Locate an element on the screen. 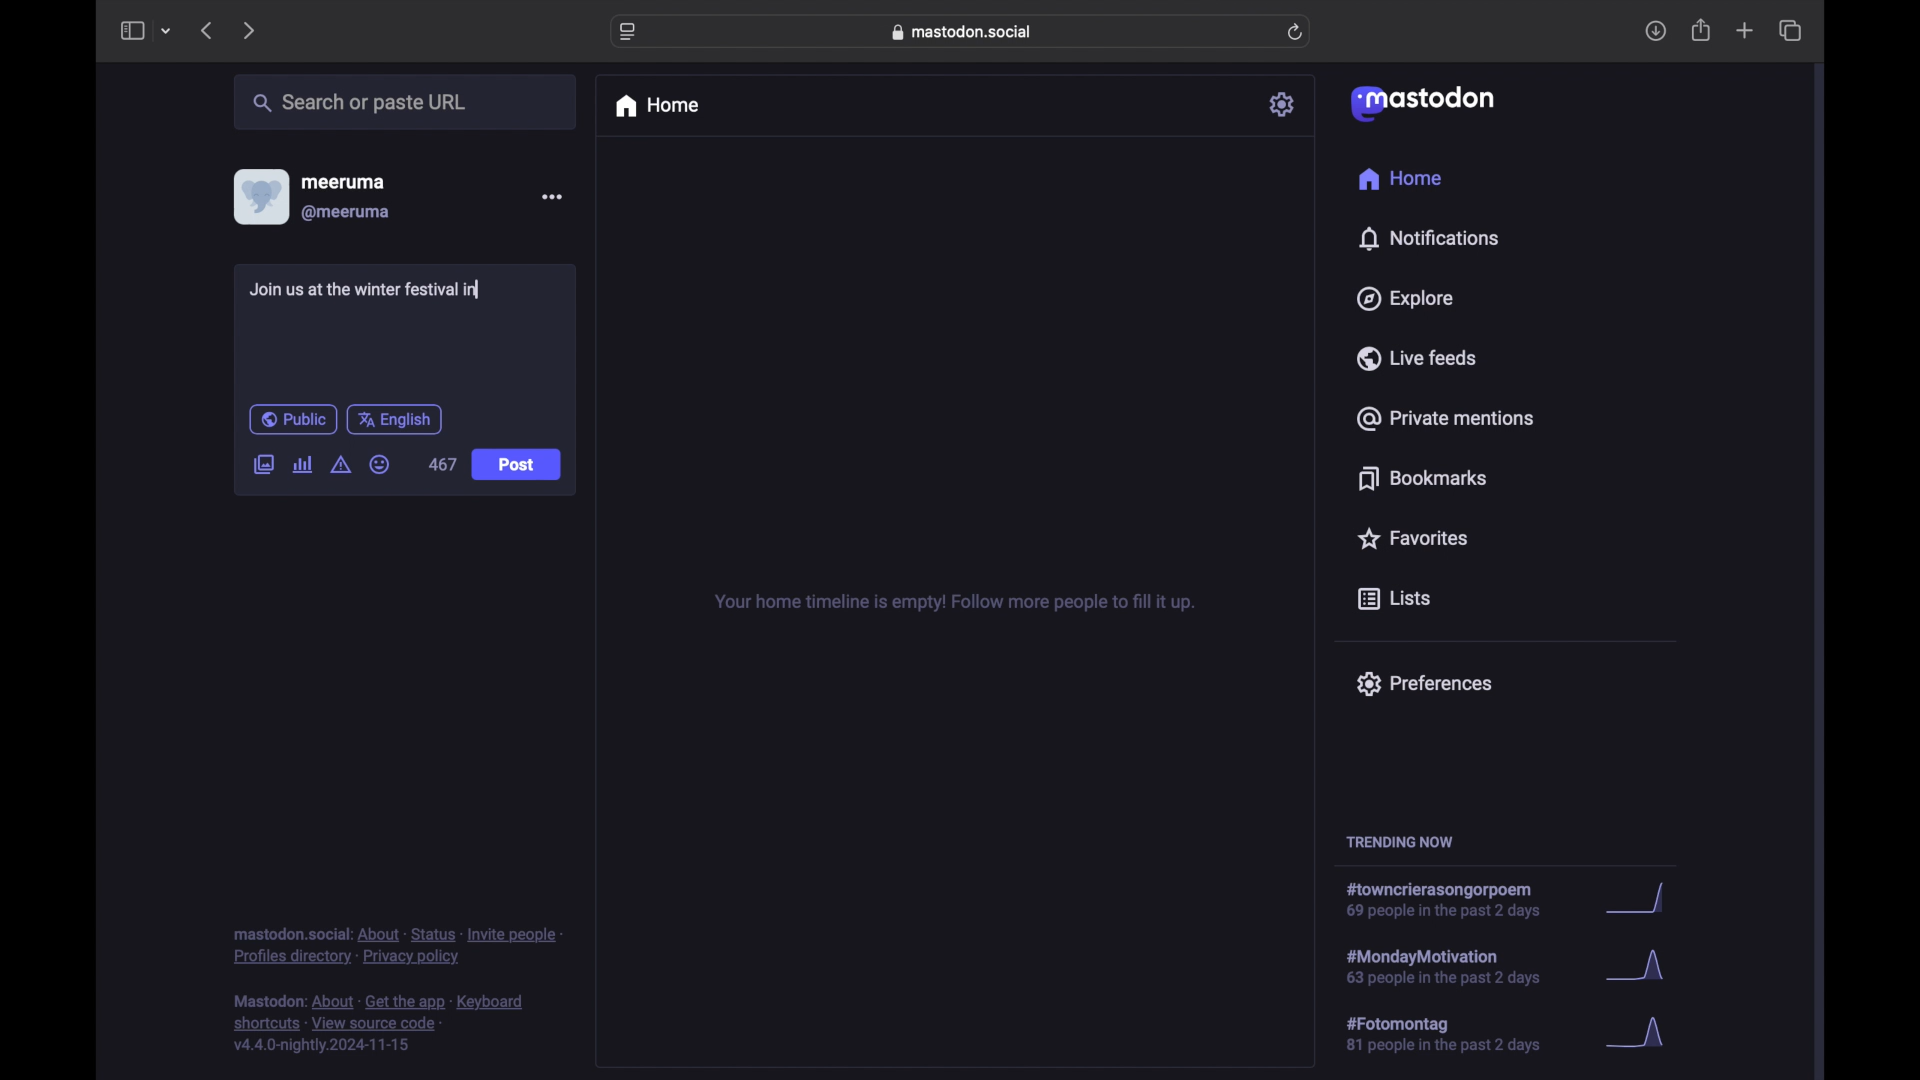 Image resolution: width=1920 pixels, height=1080 pixels. tab group picker is located at coordinates (166, 32).